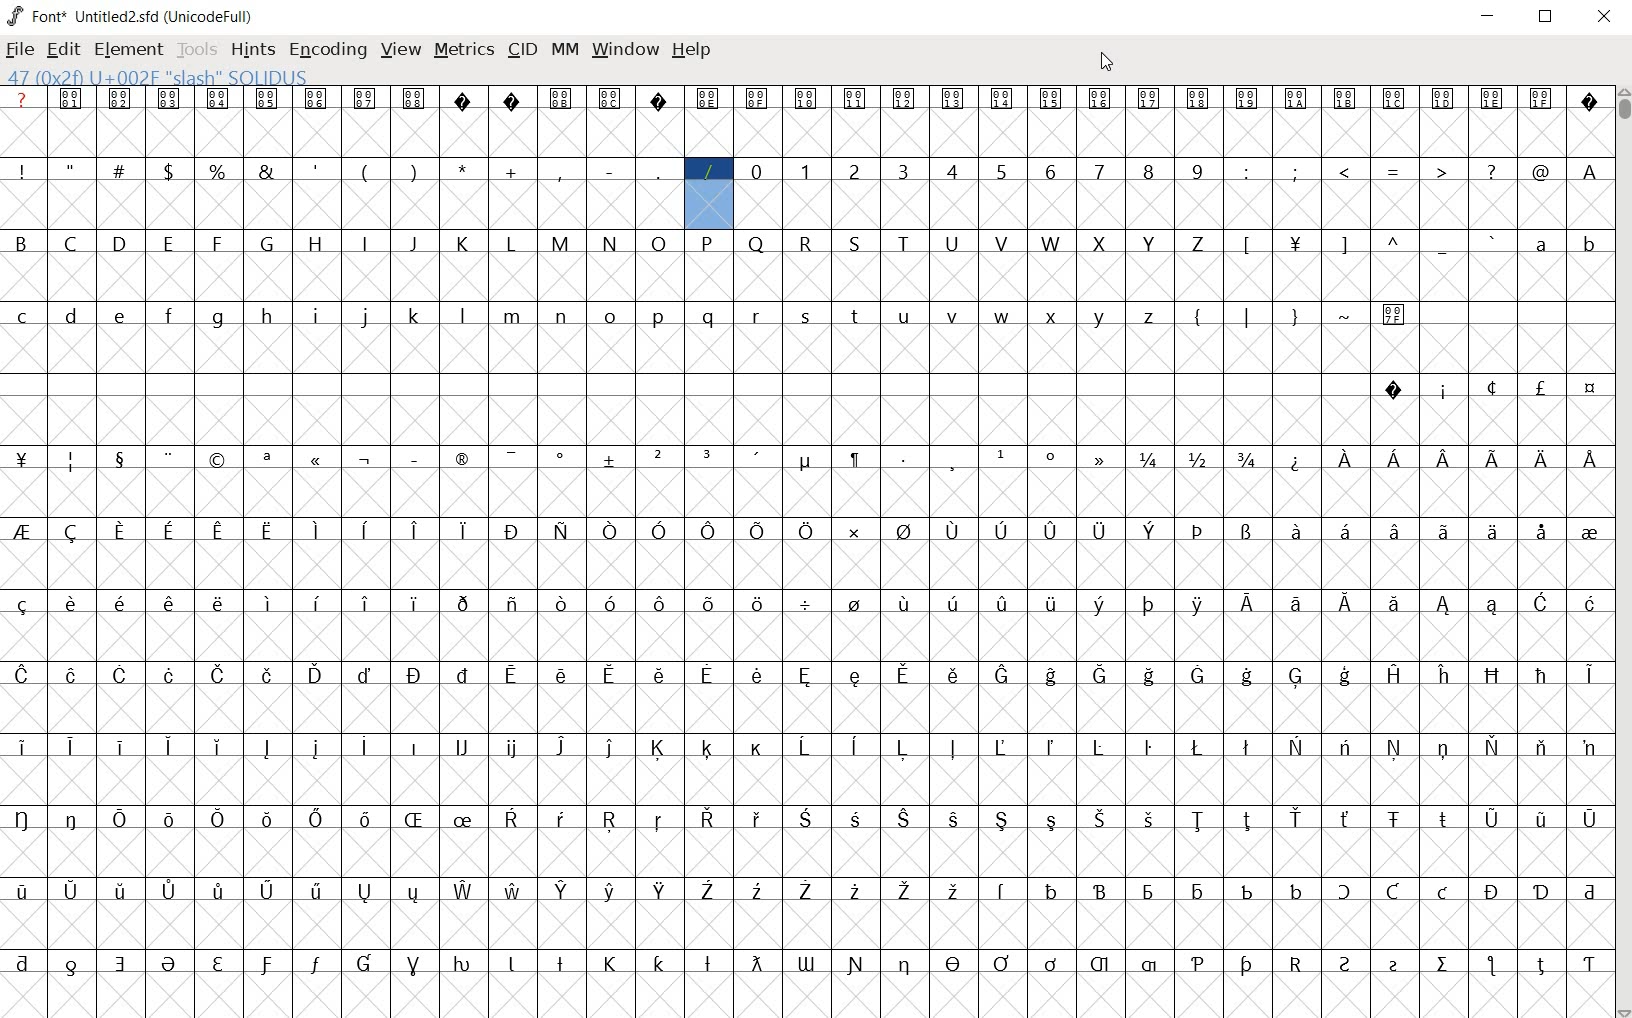 This screenshot has height=1018, width=1632. What do you see at coordinates (609, 243) in the screenshot?
I see `glyph` at bounding box center [609, 243].